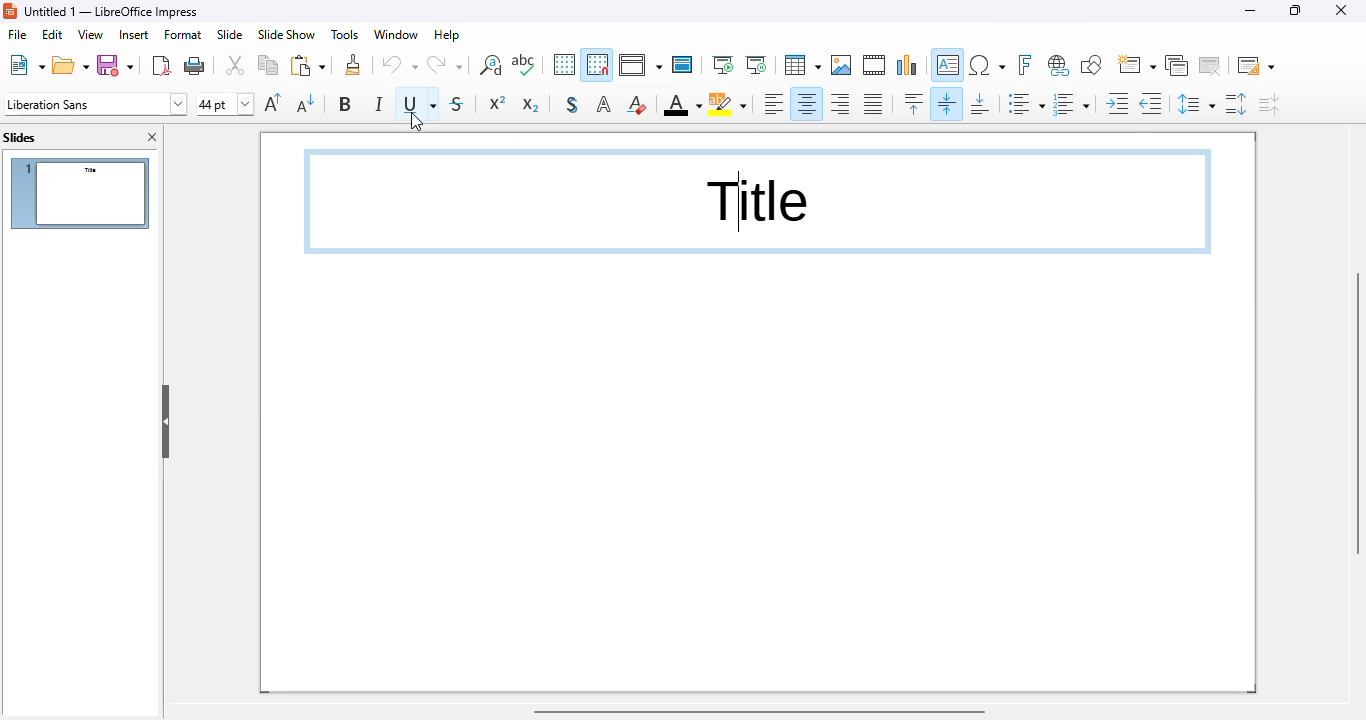 The image size is (1366, 720). Describe the element at coordinates (447, 34) in the screenshot. I see `help` at that location.